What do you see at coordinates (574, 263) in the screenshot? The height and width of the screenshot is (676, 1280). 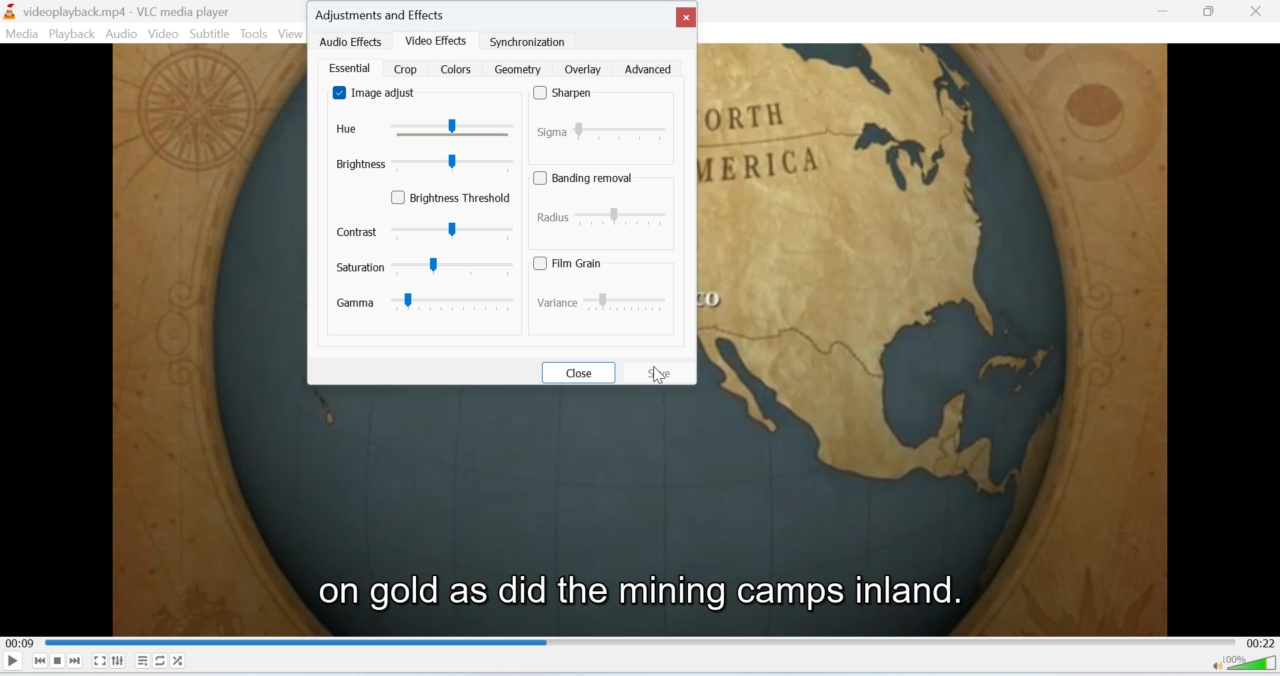 I see `film grain` at bounding box center [574, 263].